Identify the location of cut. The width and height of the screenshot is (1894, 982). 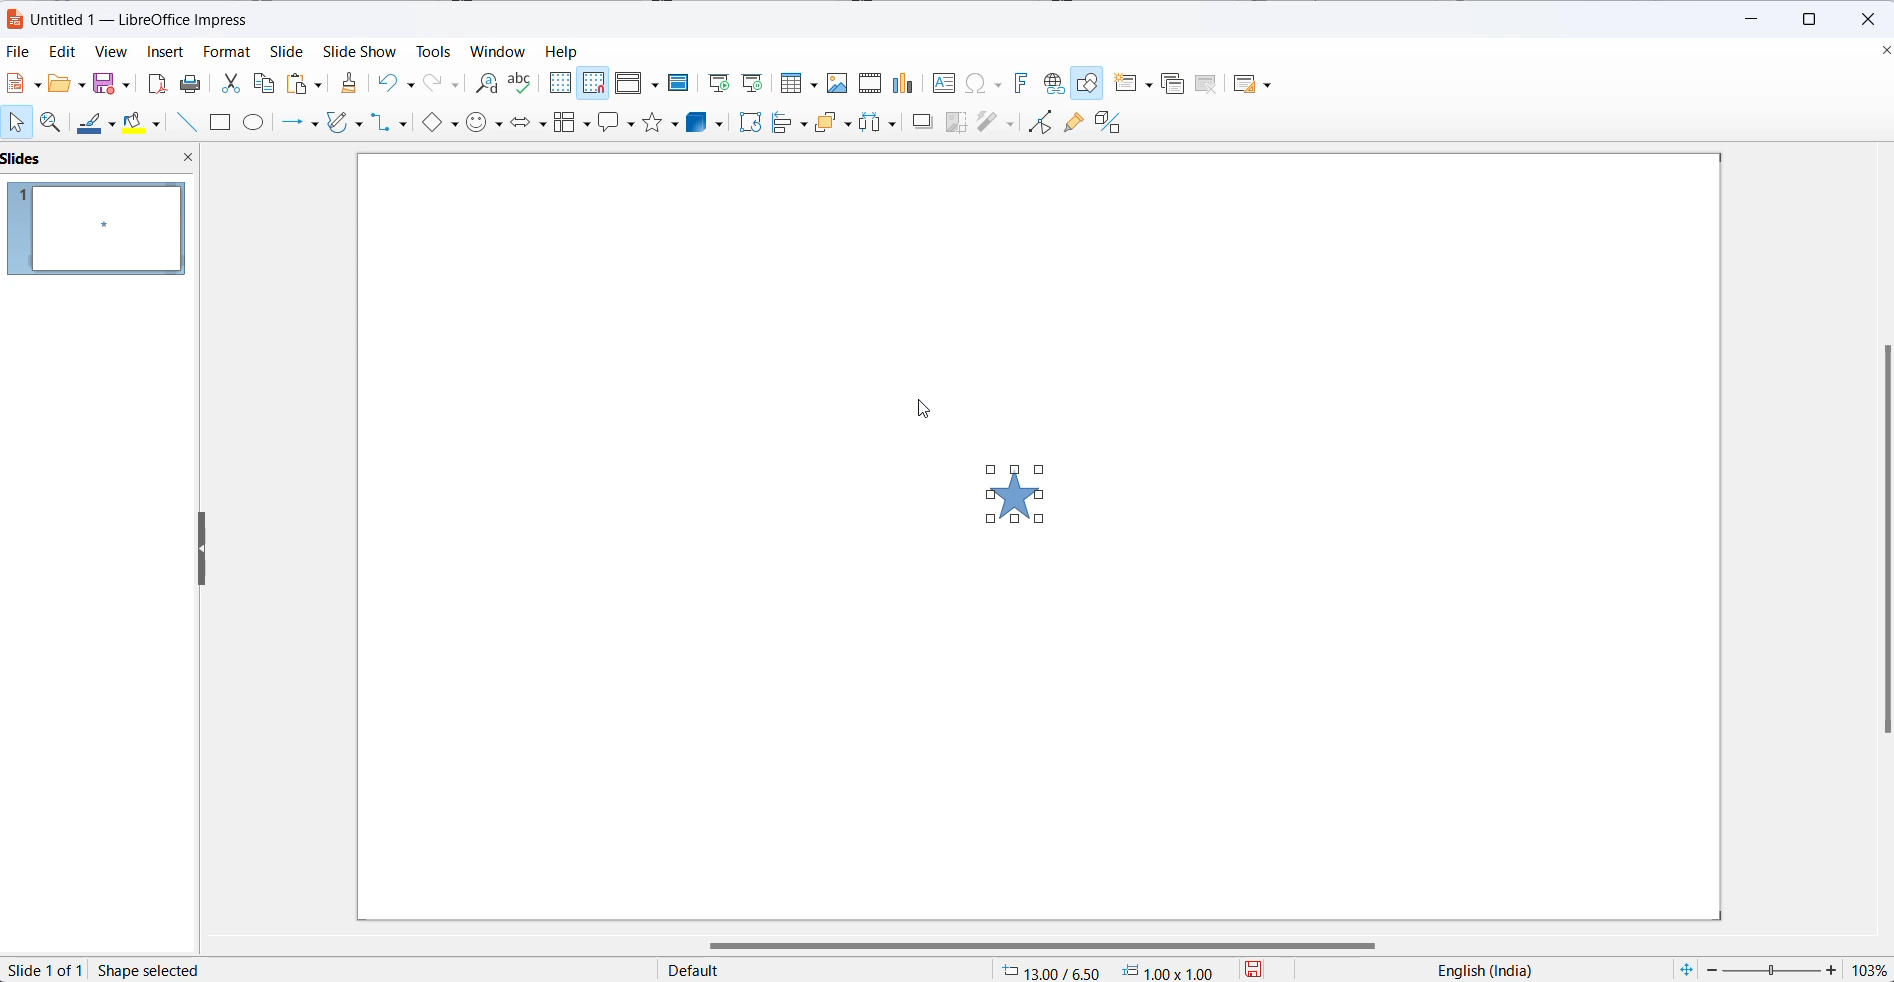
(230, 82).